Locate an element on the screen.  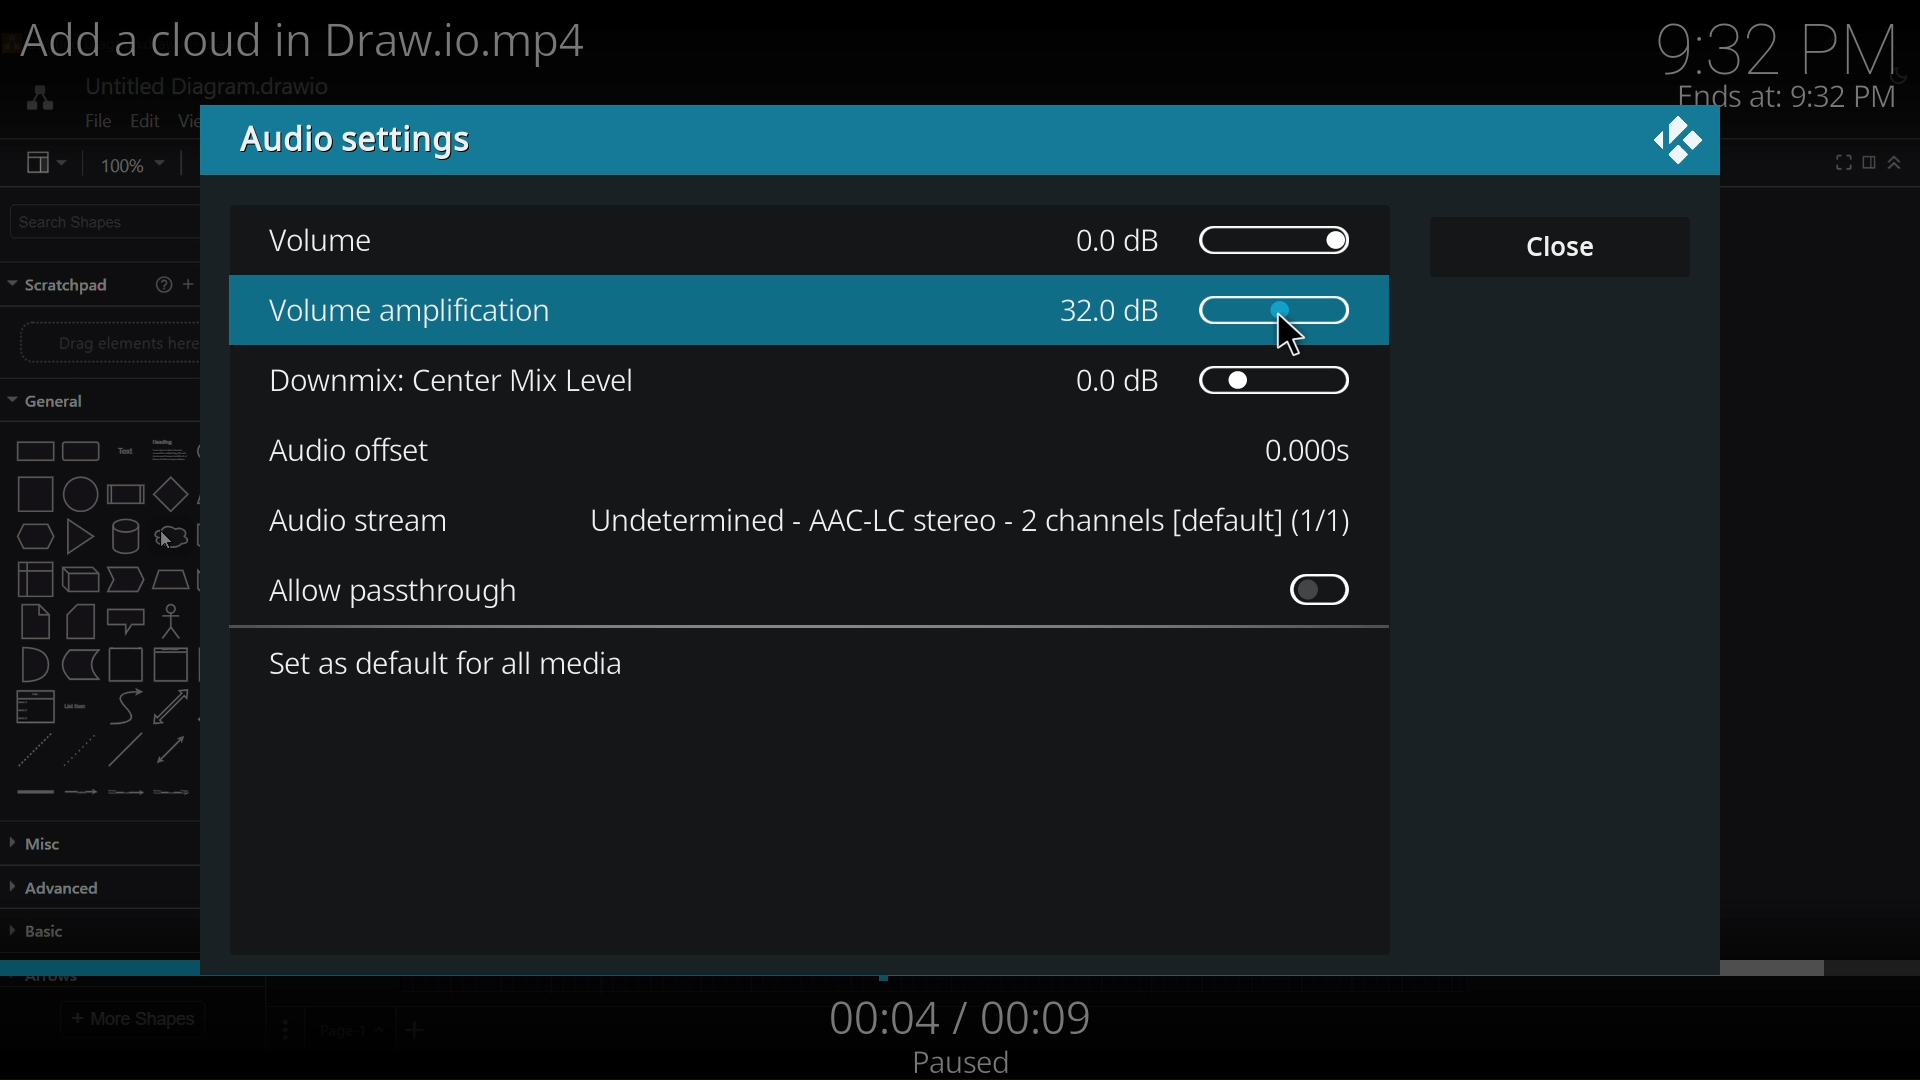
00:04 / 00:09 is located at coordinates (956, 1018).